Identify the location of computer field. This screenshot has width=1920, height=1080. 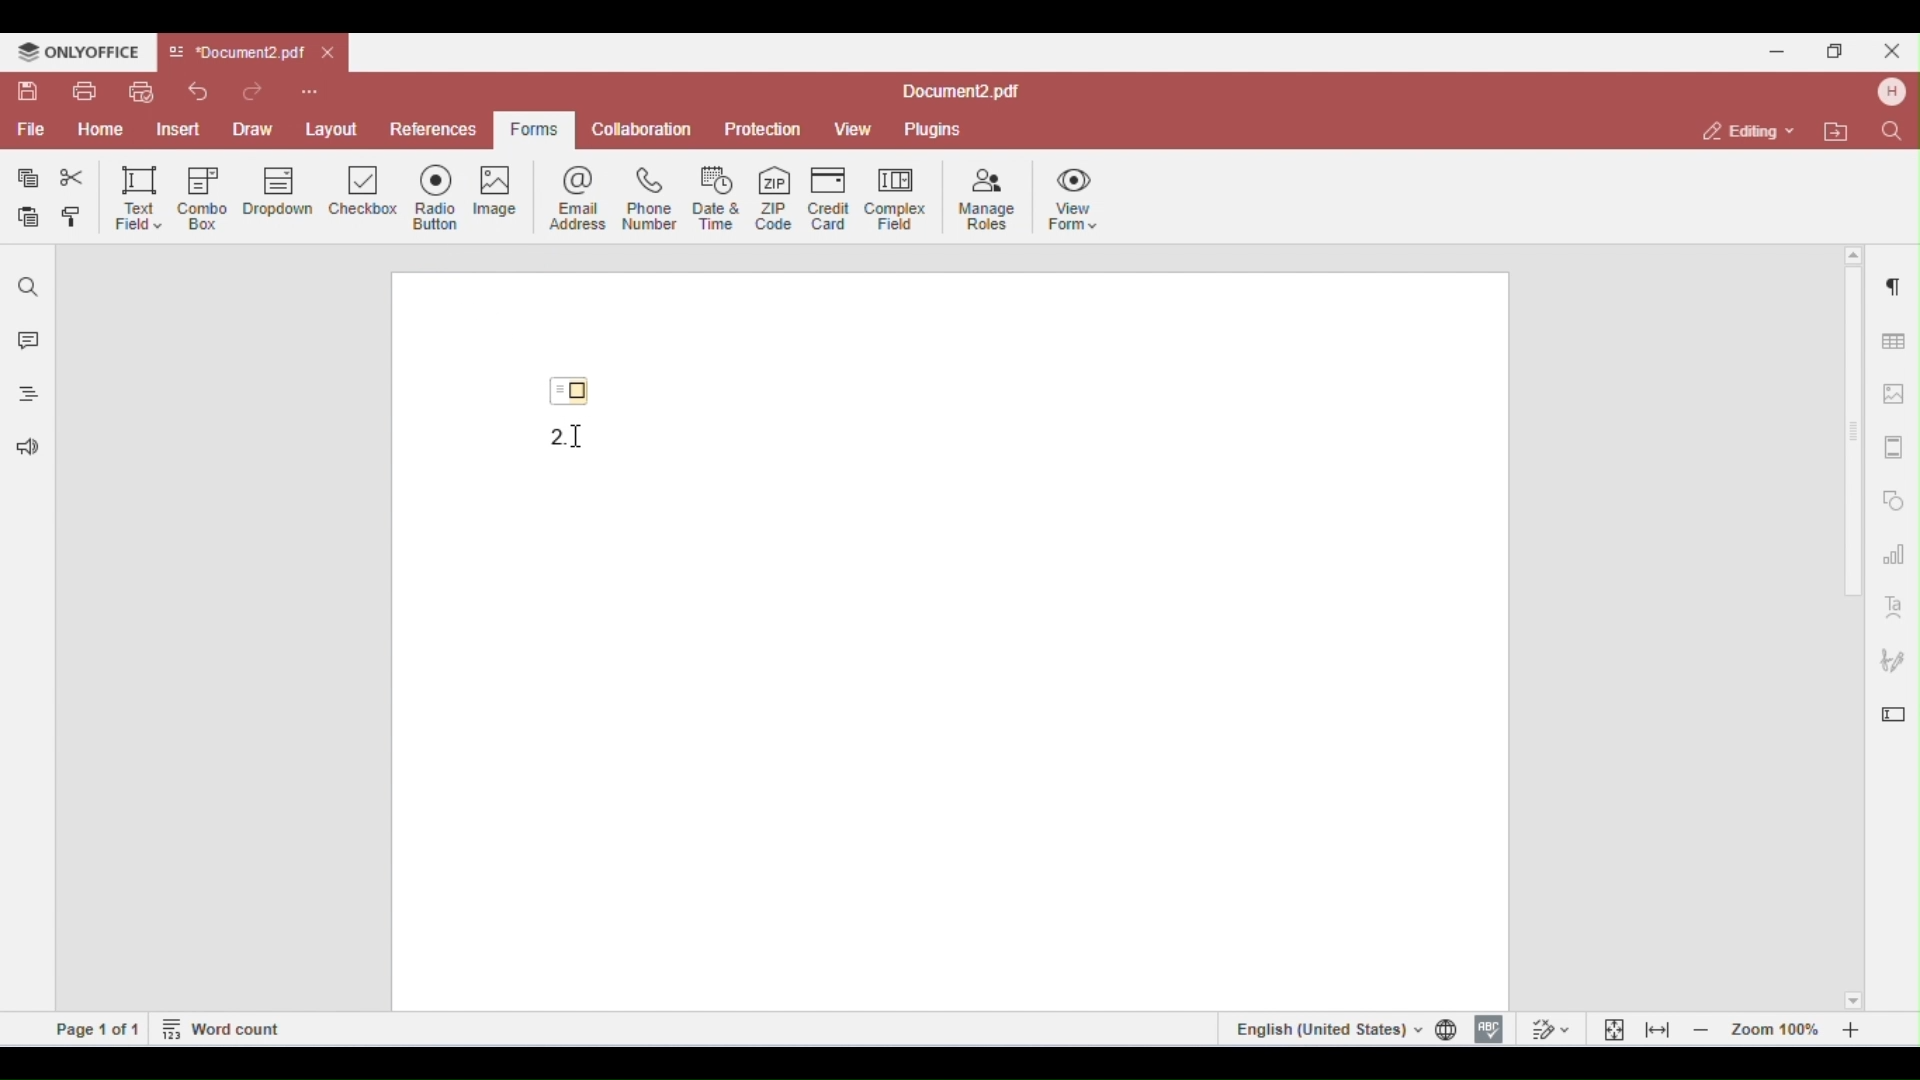
(895, 197).